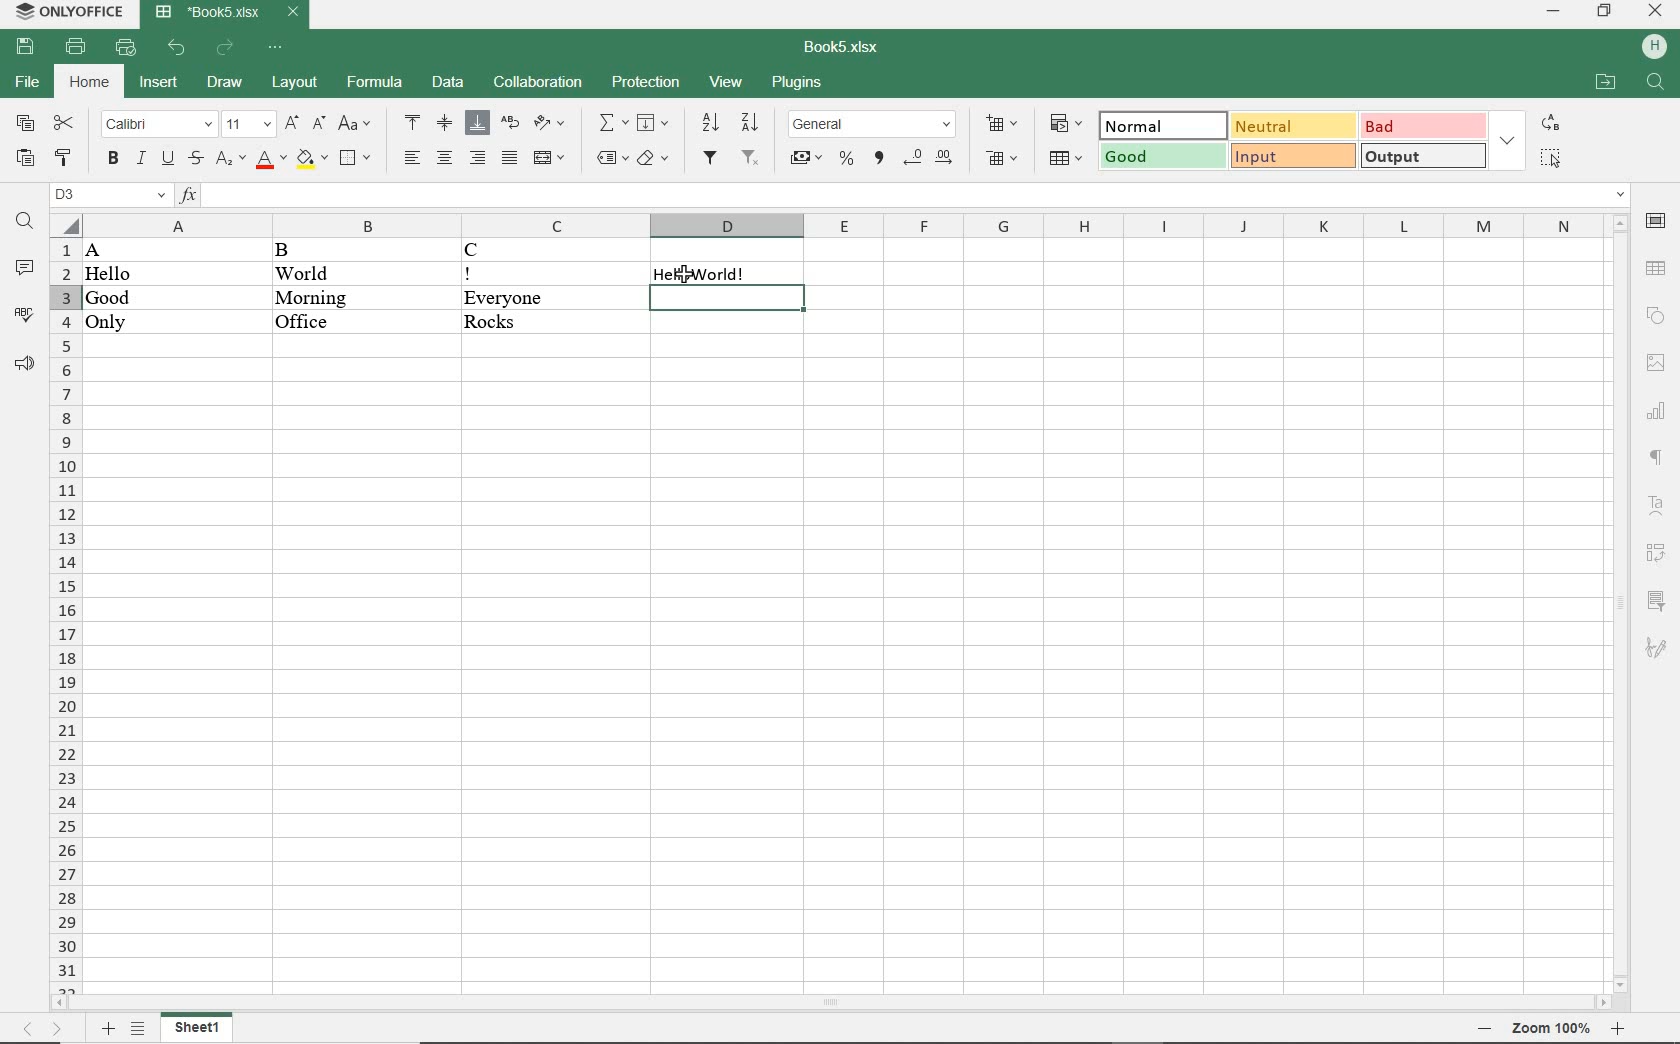 The image size is (1680, 1044). I want to click on EXPAND, so click(1510, 141).